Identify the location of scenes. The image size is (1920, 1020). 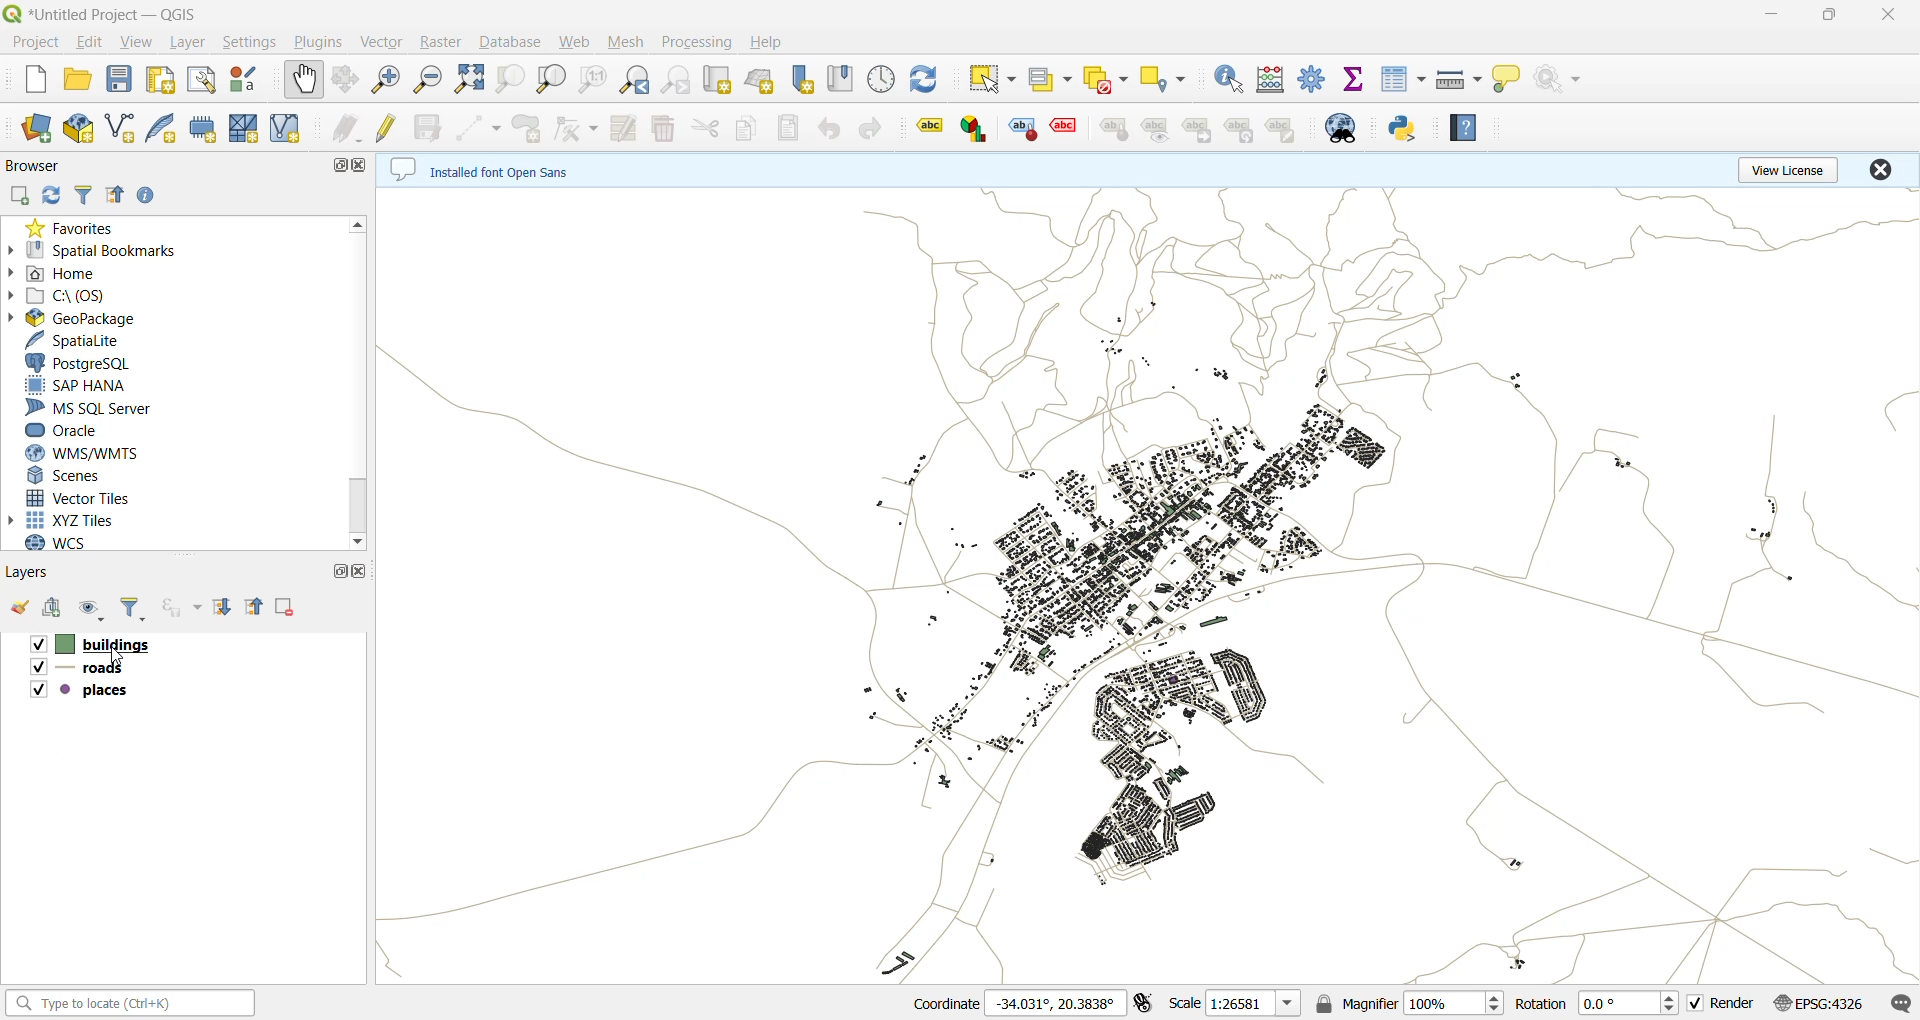
(81, 476).